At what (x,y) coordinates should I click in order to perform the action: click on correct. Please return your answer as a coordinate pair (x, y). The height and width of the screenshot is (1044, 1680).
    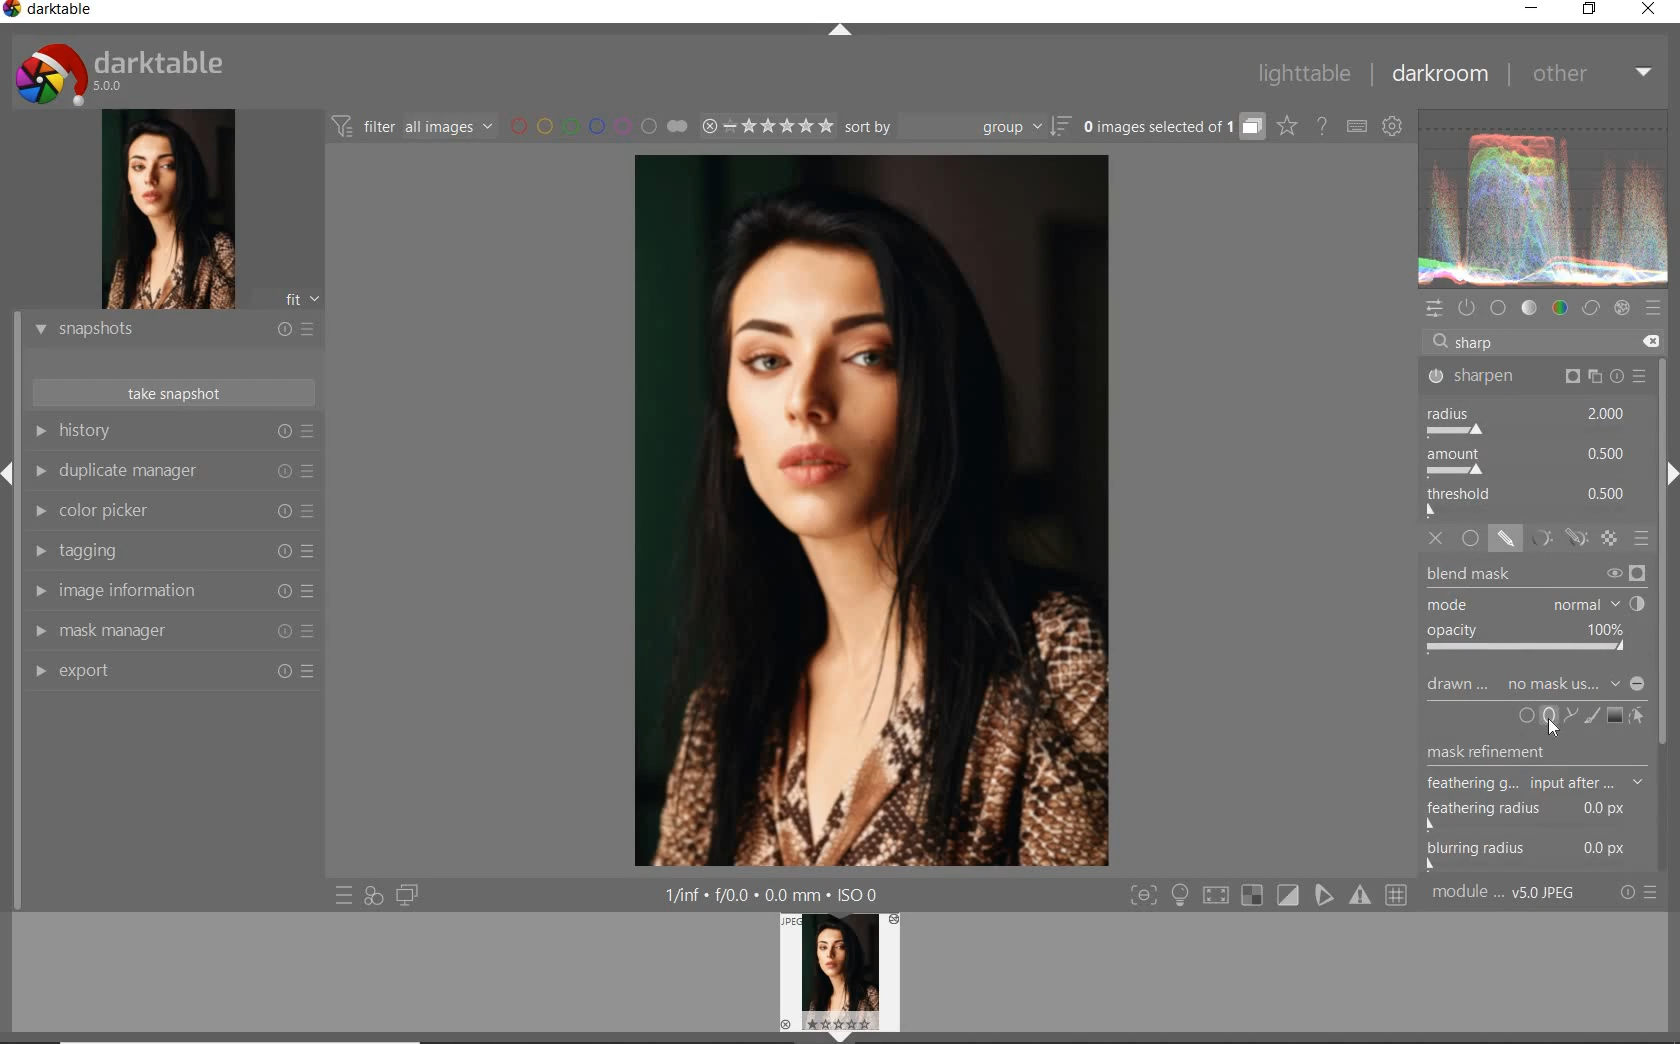
    Looking at the image, I should click on (1591, 309).